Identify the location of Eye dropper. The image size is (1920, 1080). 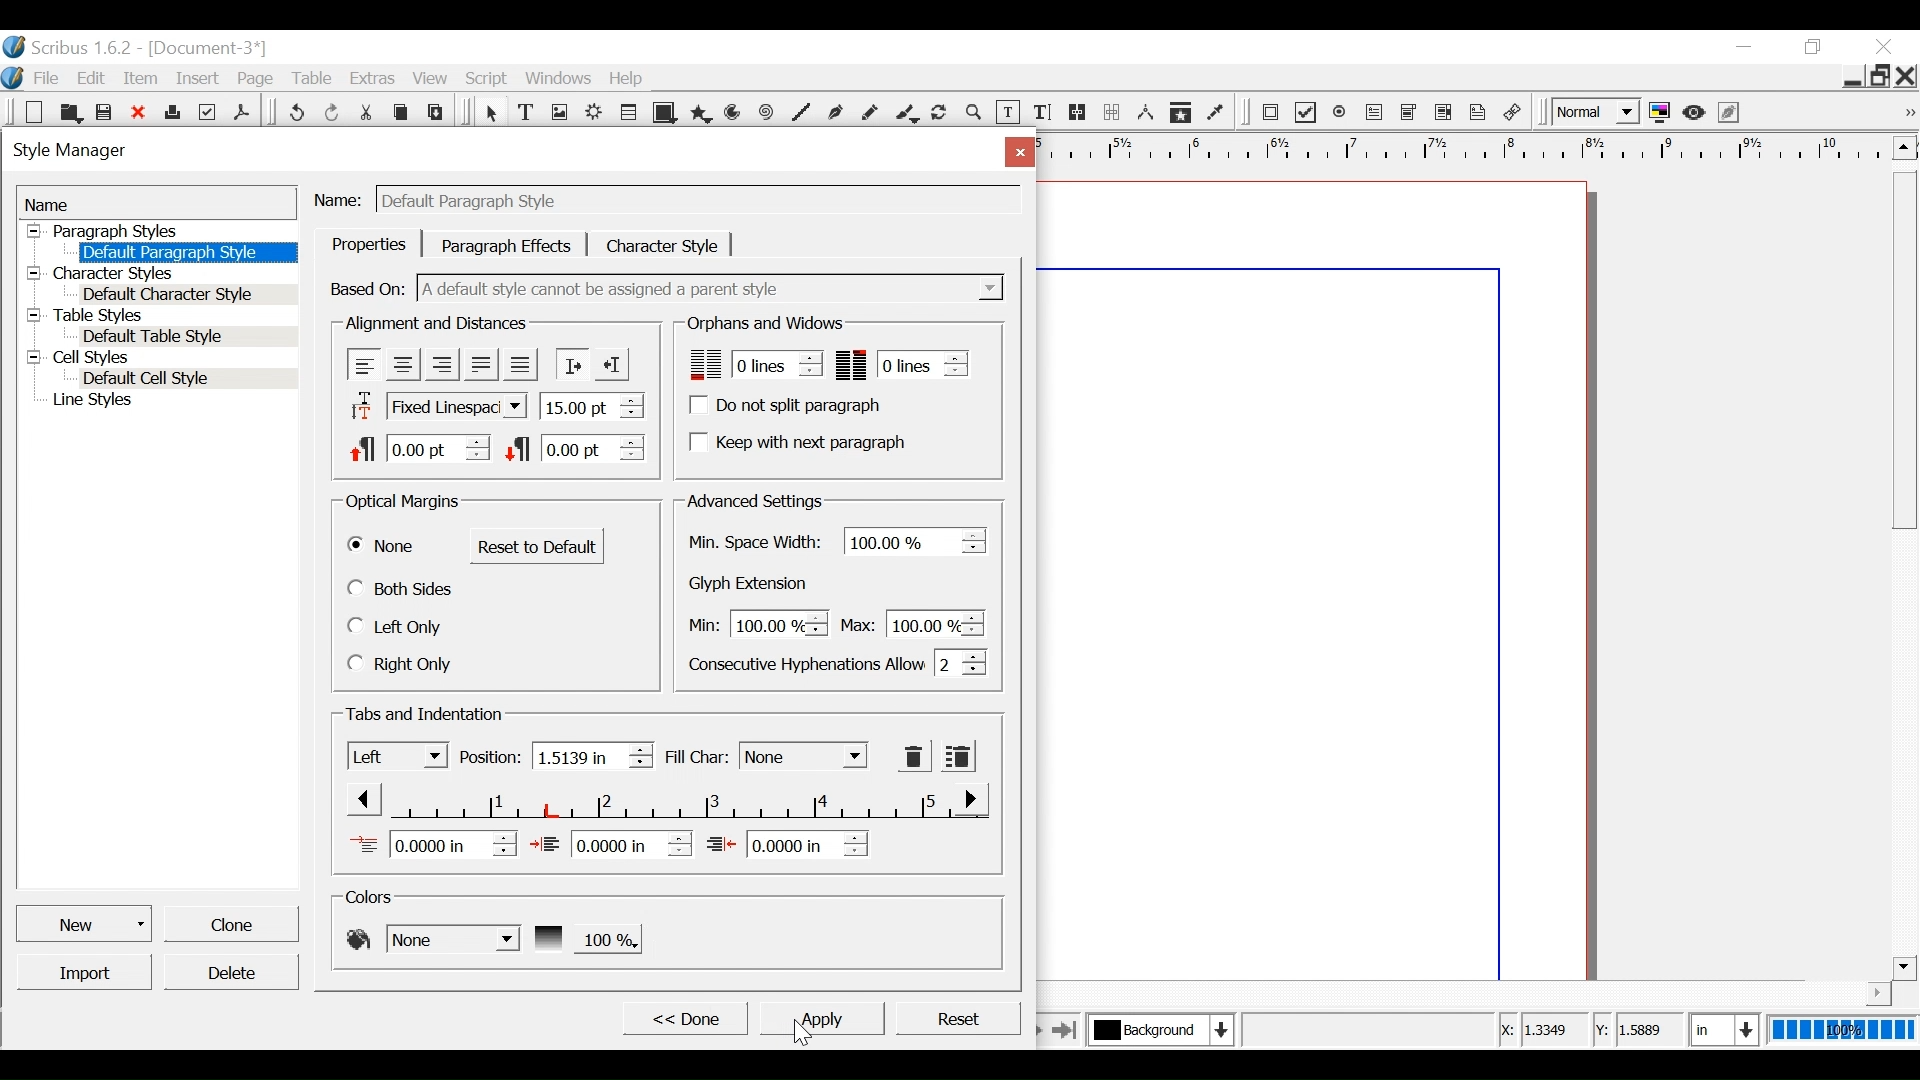
(1217, 113).